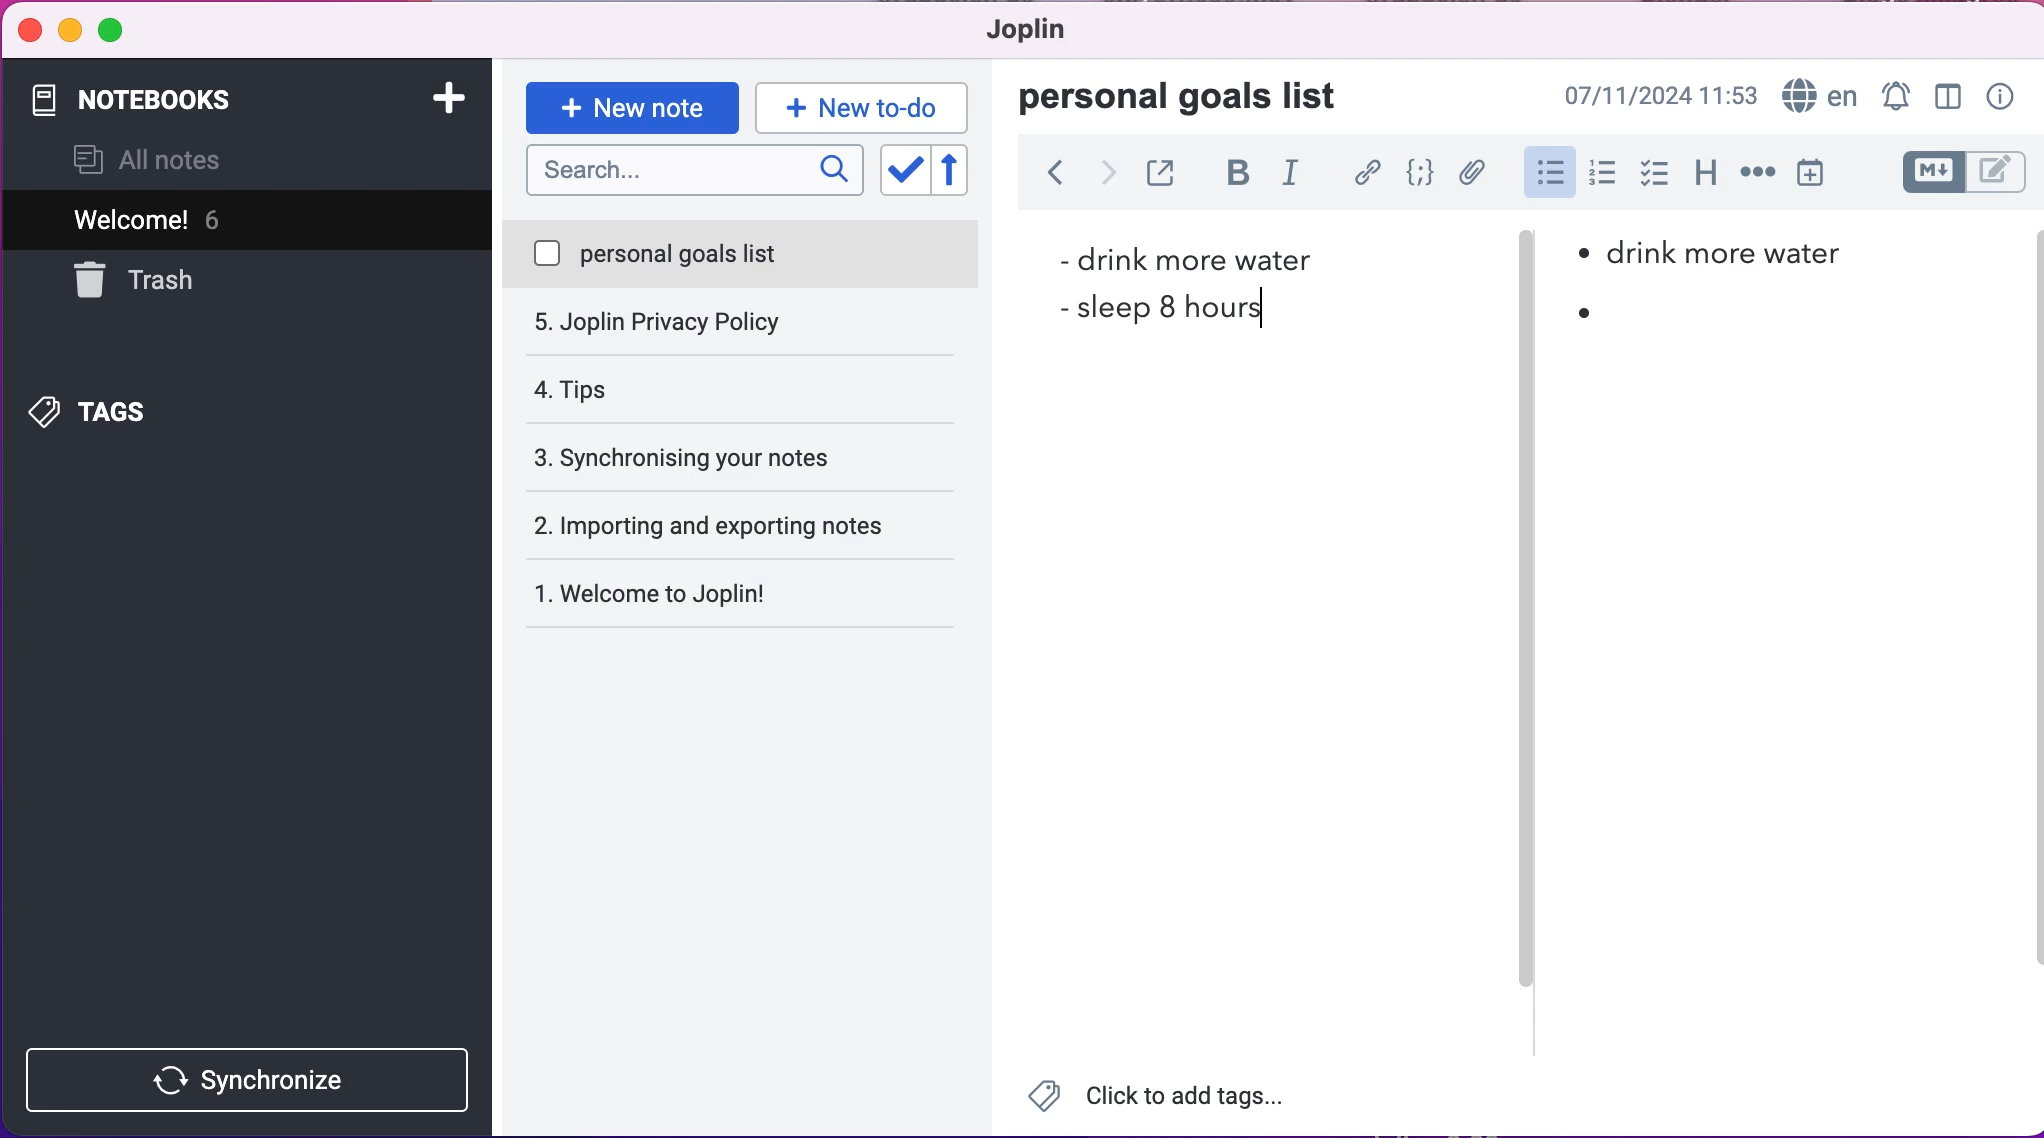 The width and height of the screenshot is (2044, 1138). What do you see at coordinates (184, 280) in the screenshot?
I see `trash` at bounding box center [184, 280].